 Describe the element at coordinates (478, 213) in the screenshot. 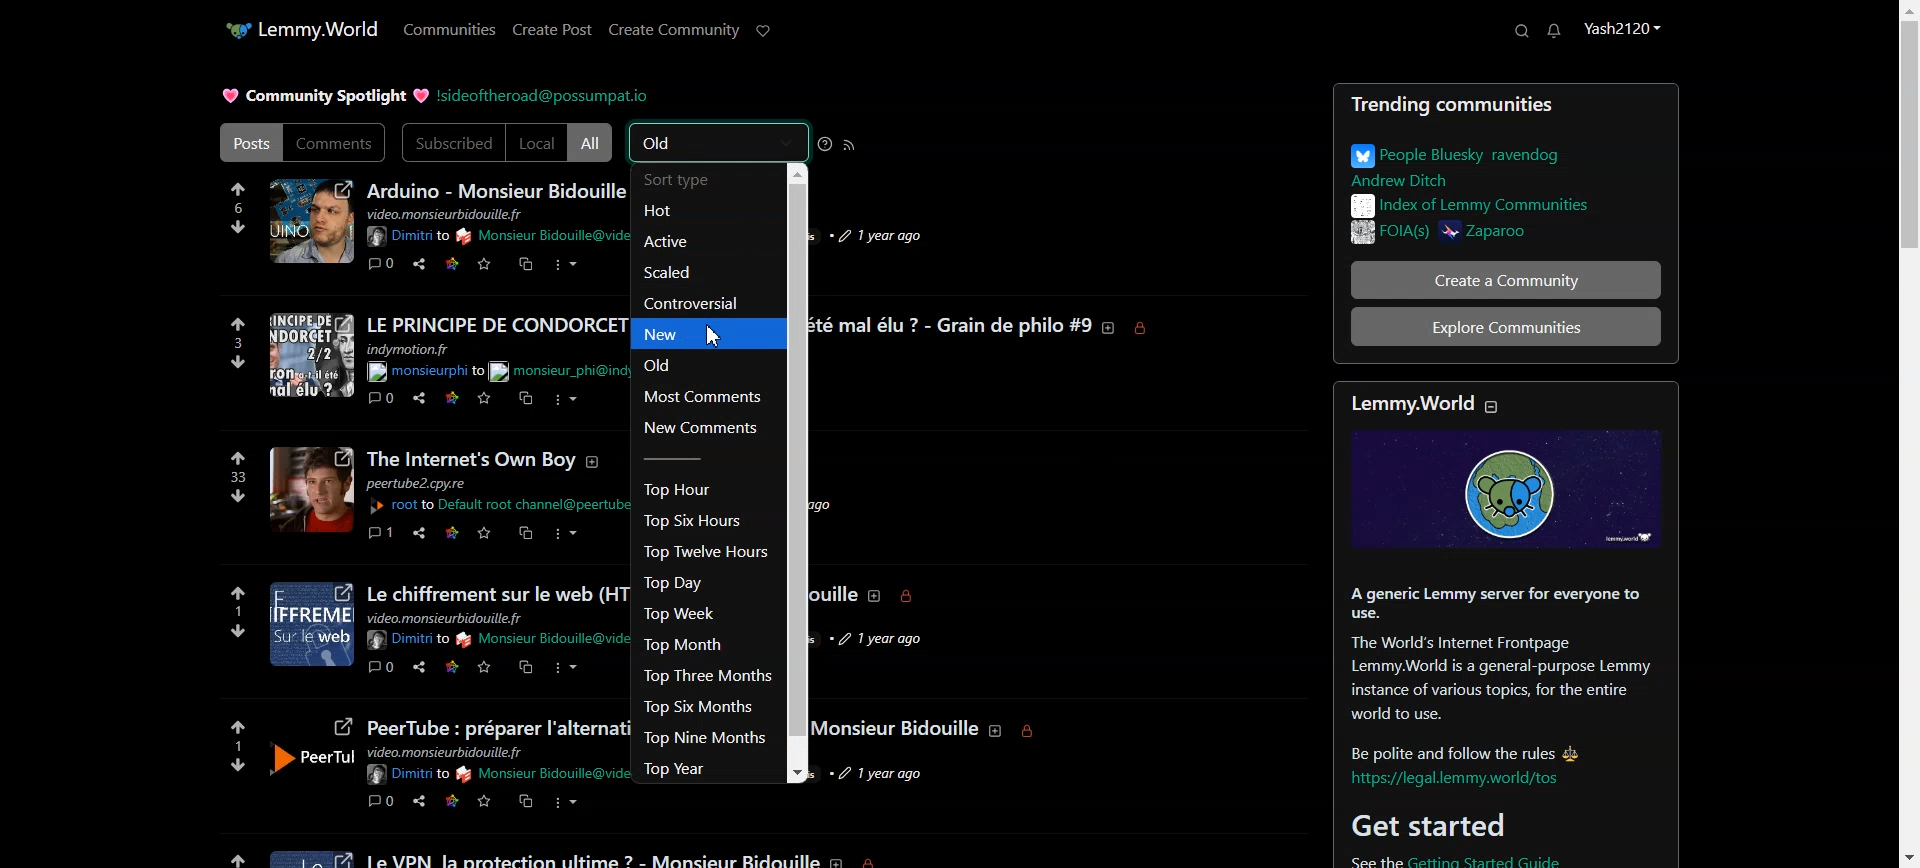

I see `Text` at that location.